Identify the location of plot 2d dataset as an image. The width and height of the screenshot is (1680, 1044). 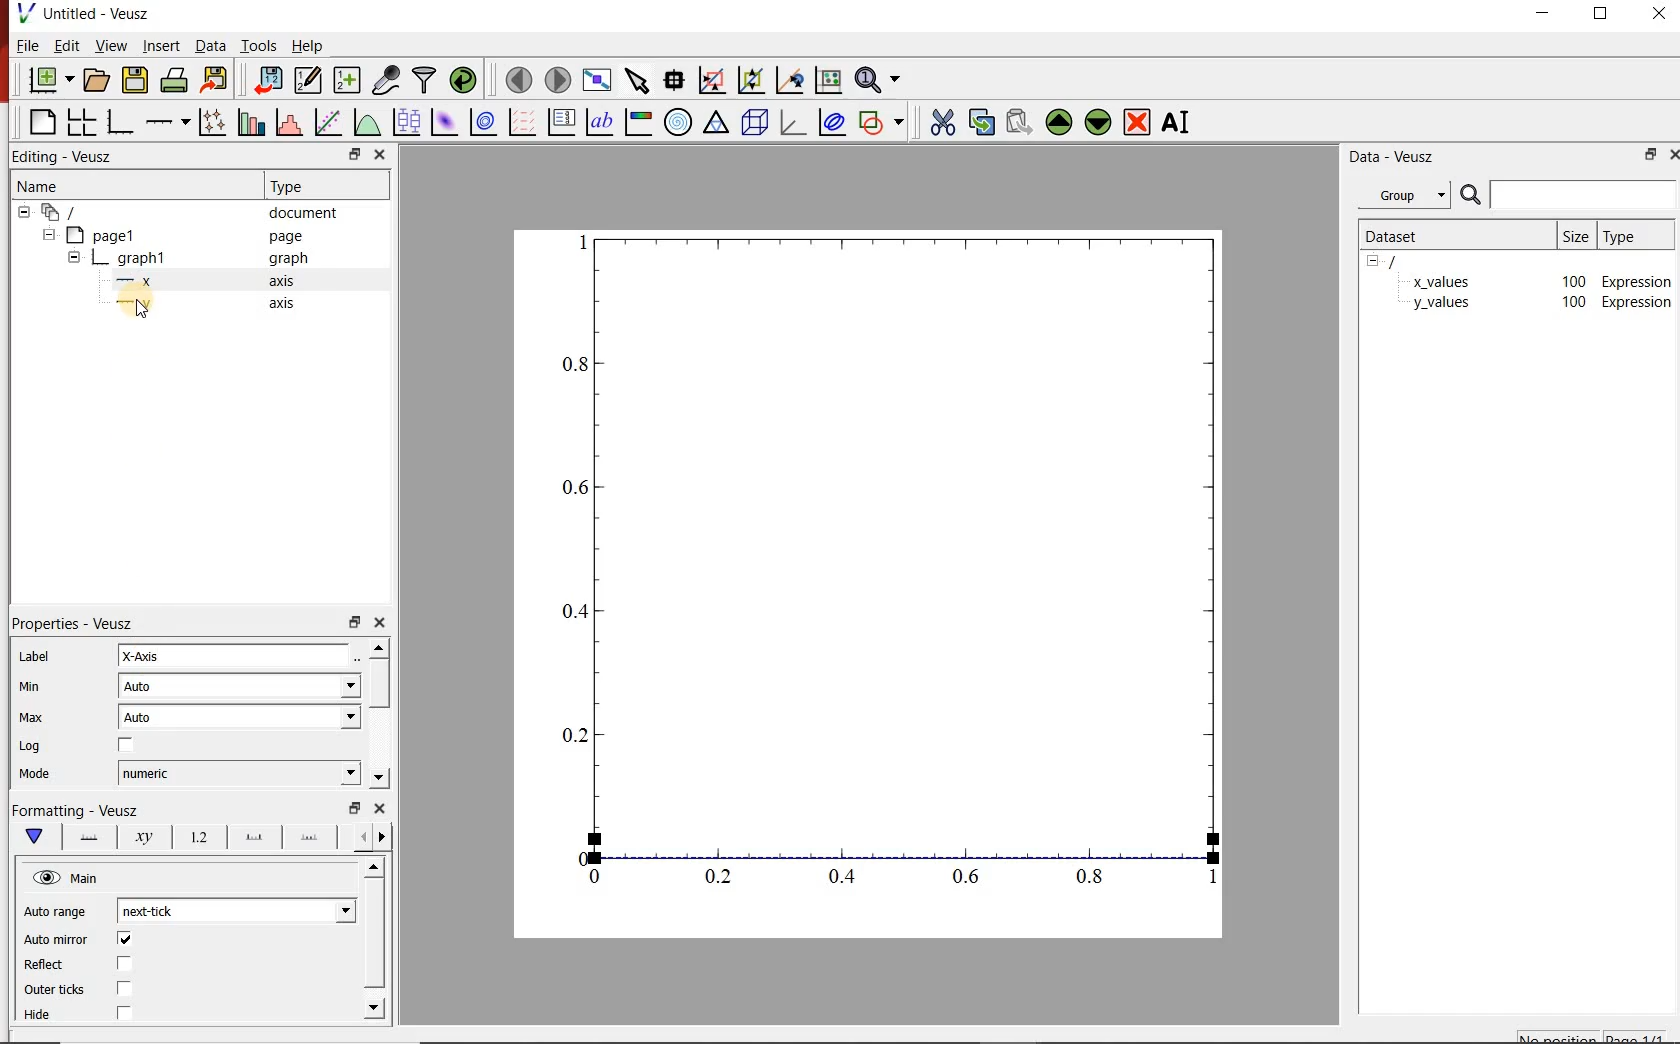
(444, 122).